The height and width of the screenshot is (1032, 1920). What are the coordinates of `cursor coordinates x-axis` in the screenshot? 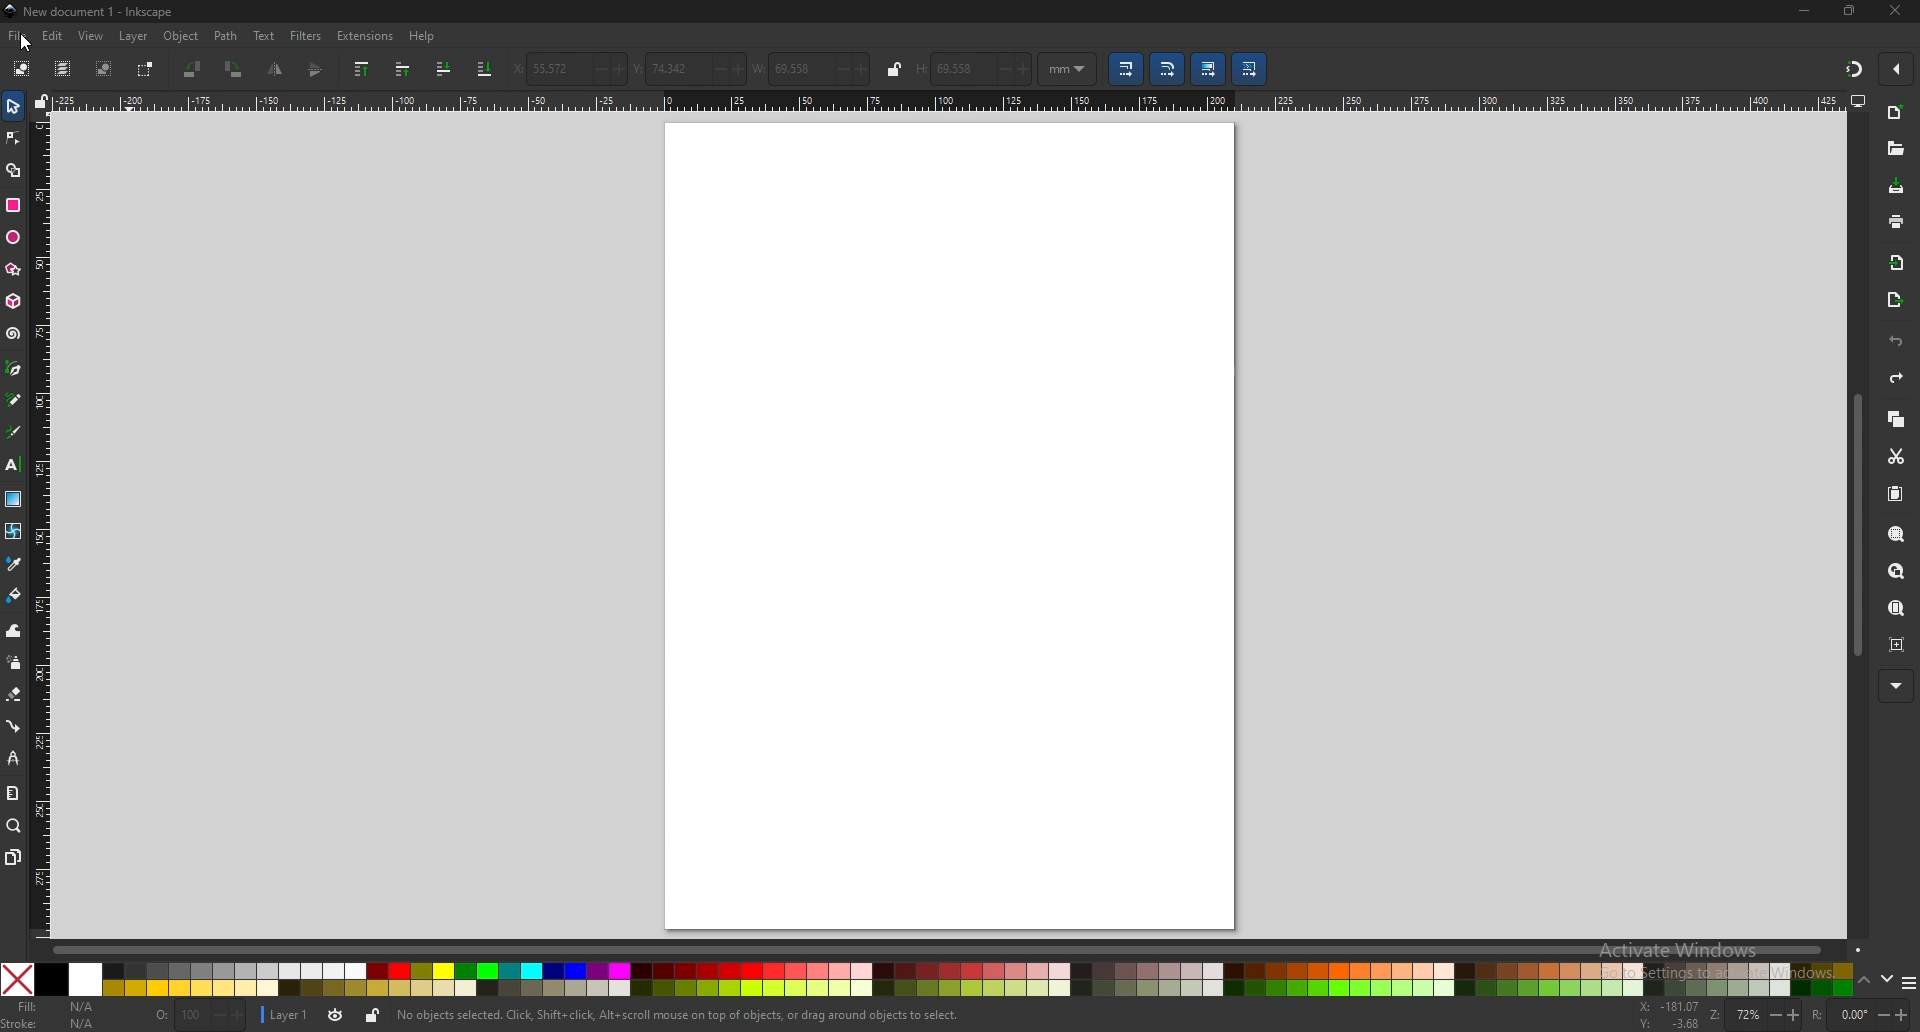 It's located at (1668, 1008).